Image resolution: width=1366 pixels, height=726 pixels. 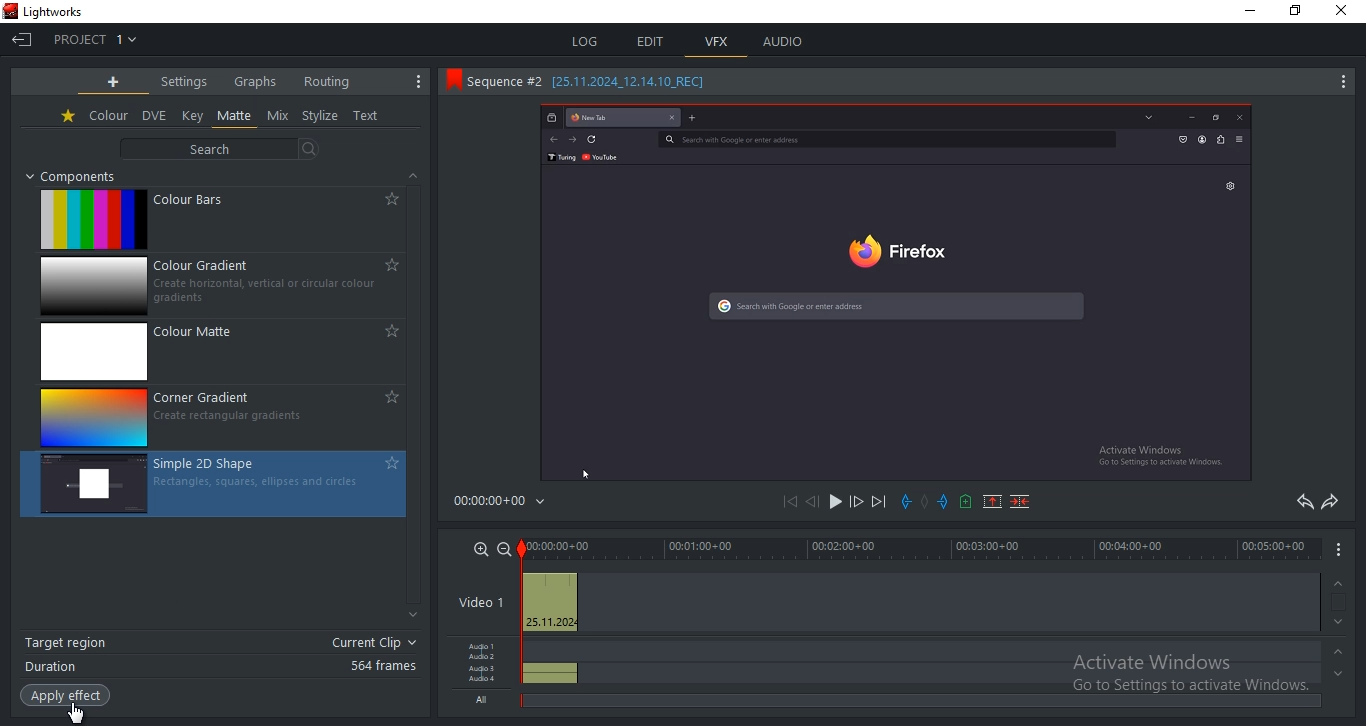 What do you see at coordinates (1023, 501) in the screenshot?
I see `delete a marked section` at bounding box center [1023, 501].